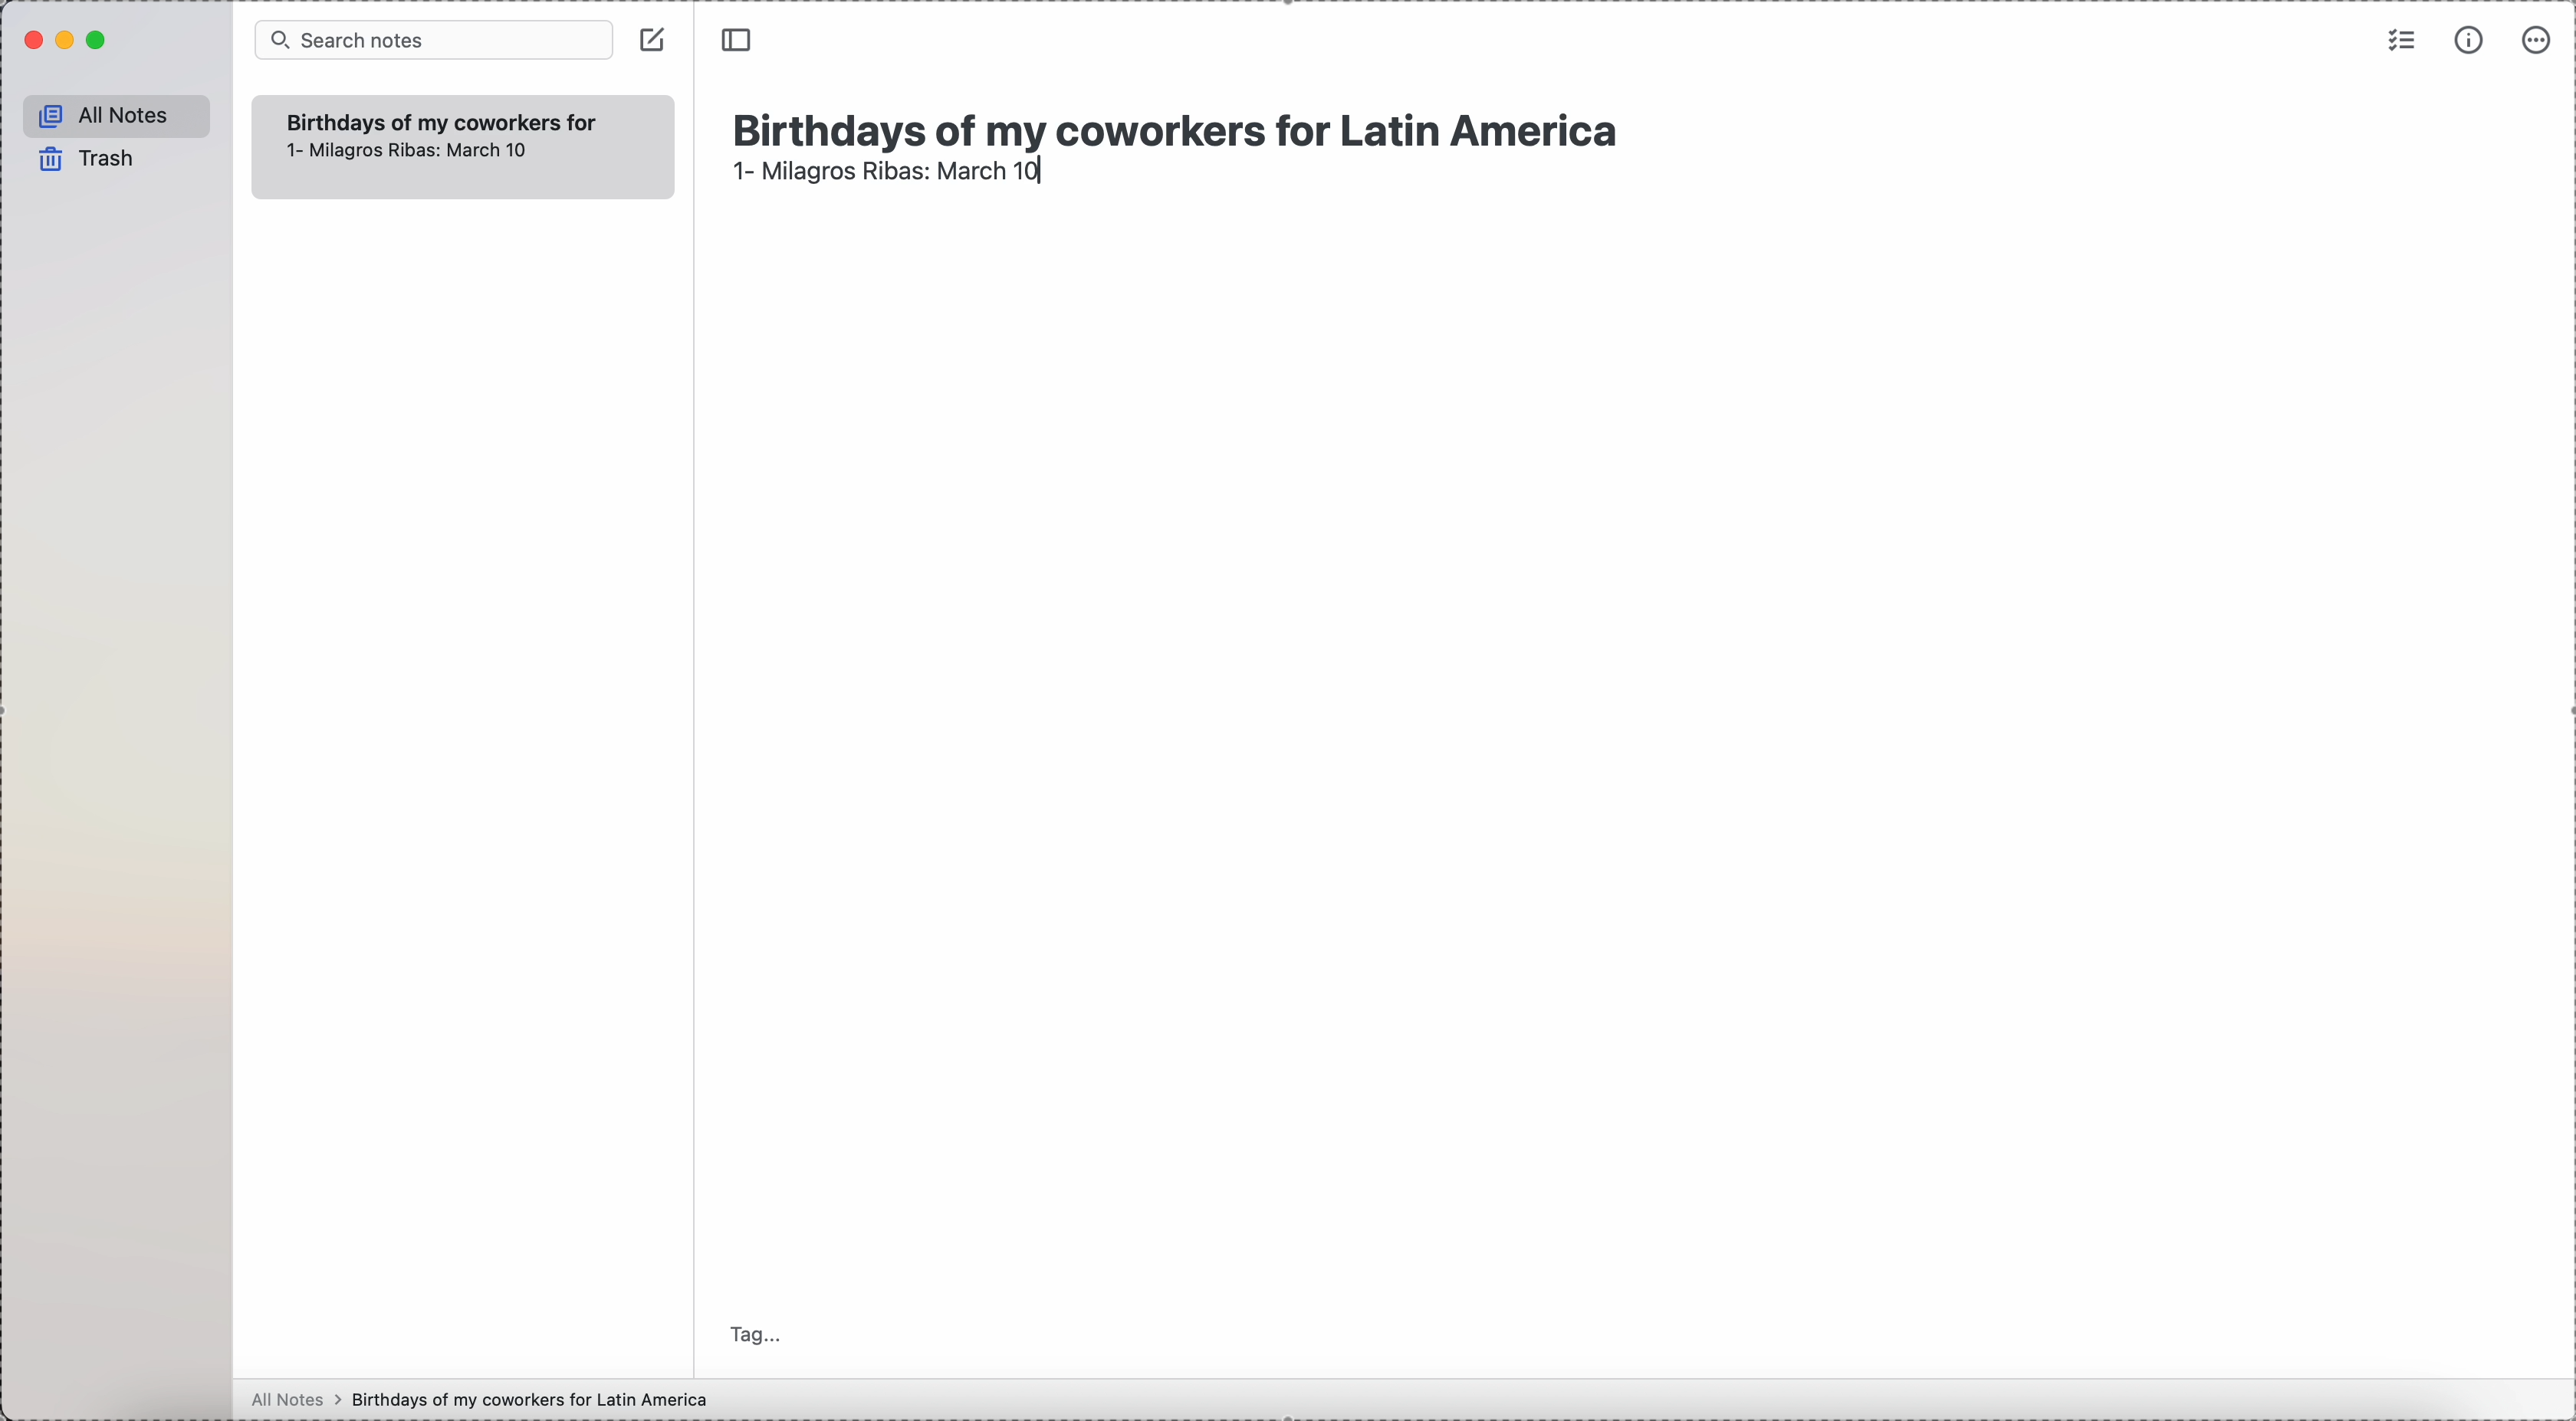  Describe the element at coordinates (485, 1399) in the screenshot. I see `all notes > birthdays of my coworkers for Latin America` at that location.